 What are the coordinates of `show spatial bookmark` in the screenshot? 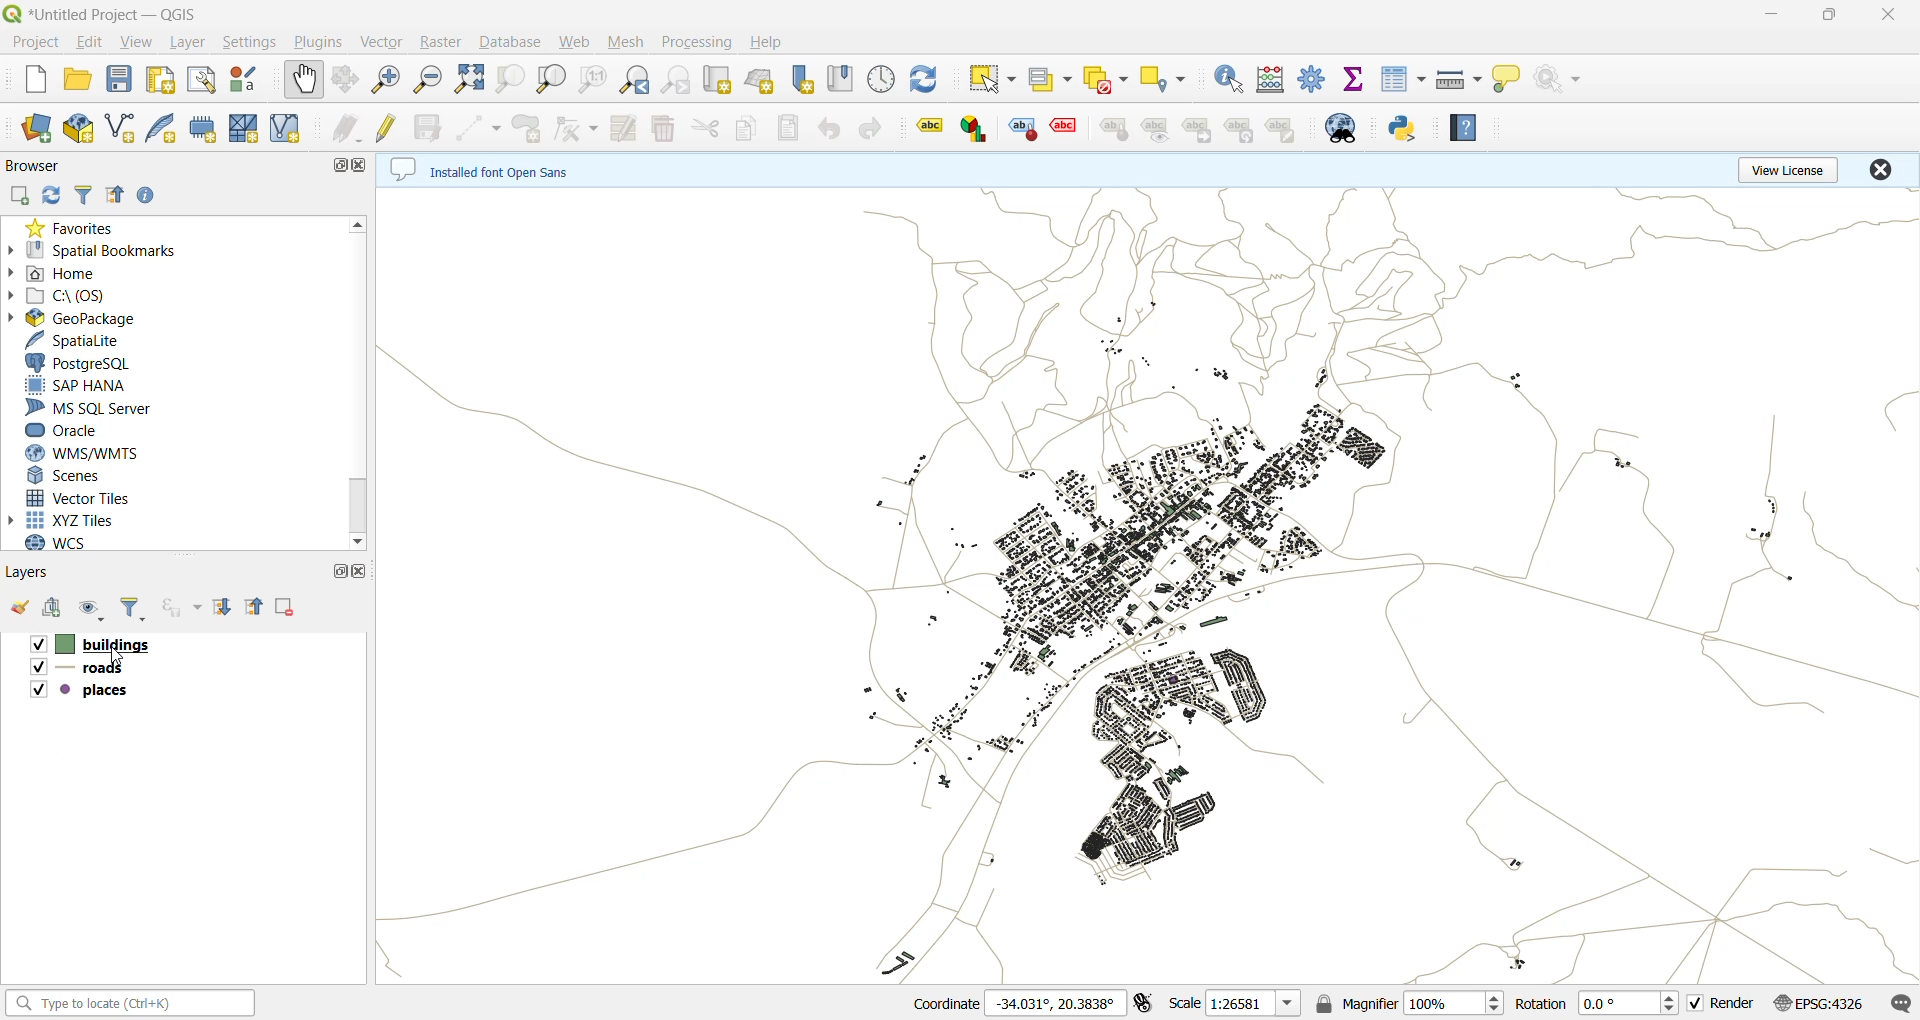 It's located at (841, 79).